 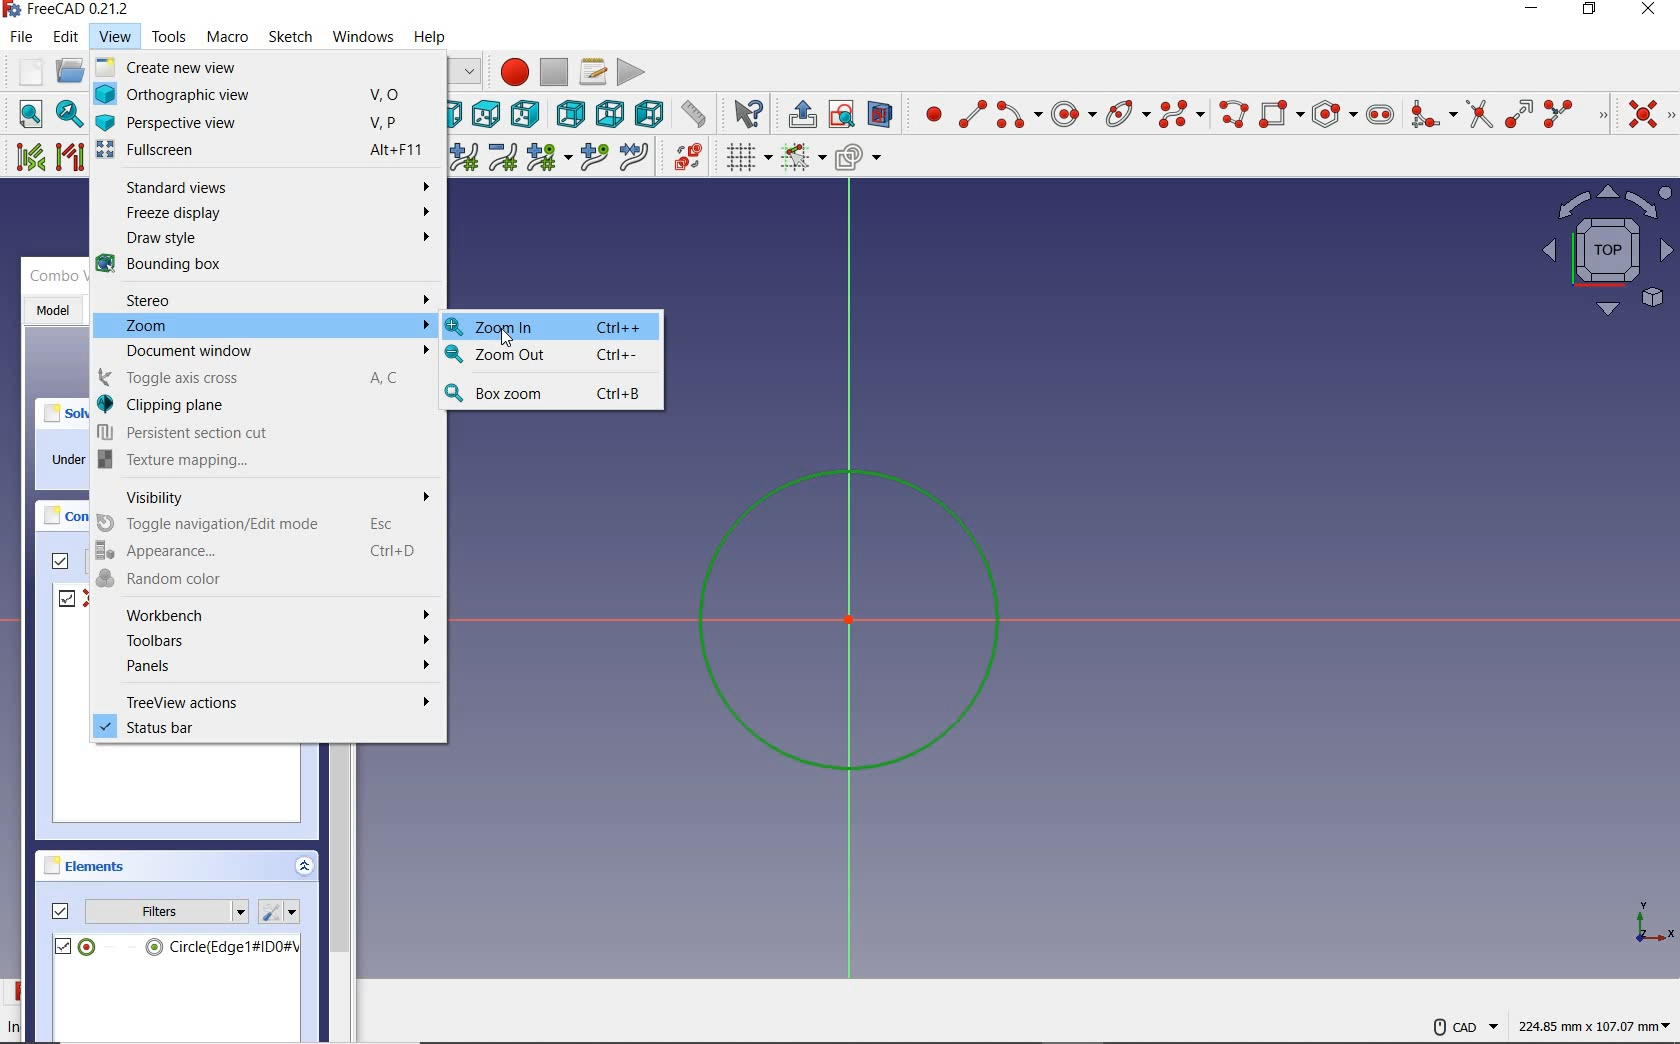 What do you see at coordinates (512, 71) in the screenshot?
I see `macro recording` at bounding box center [512, 71].